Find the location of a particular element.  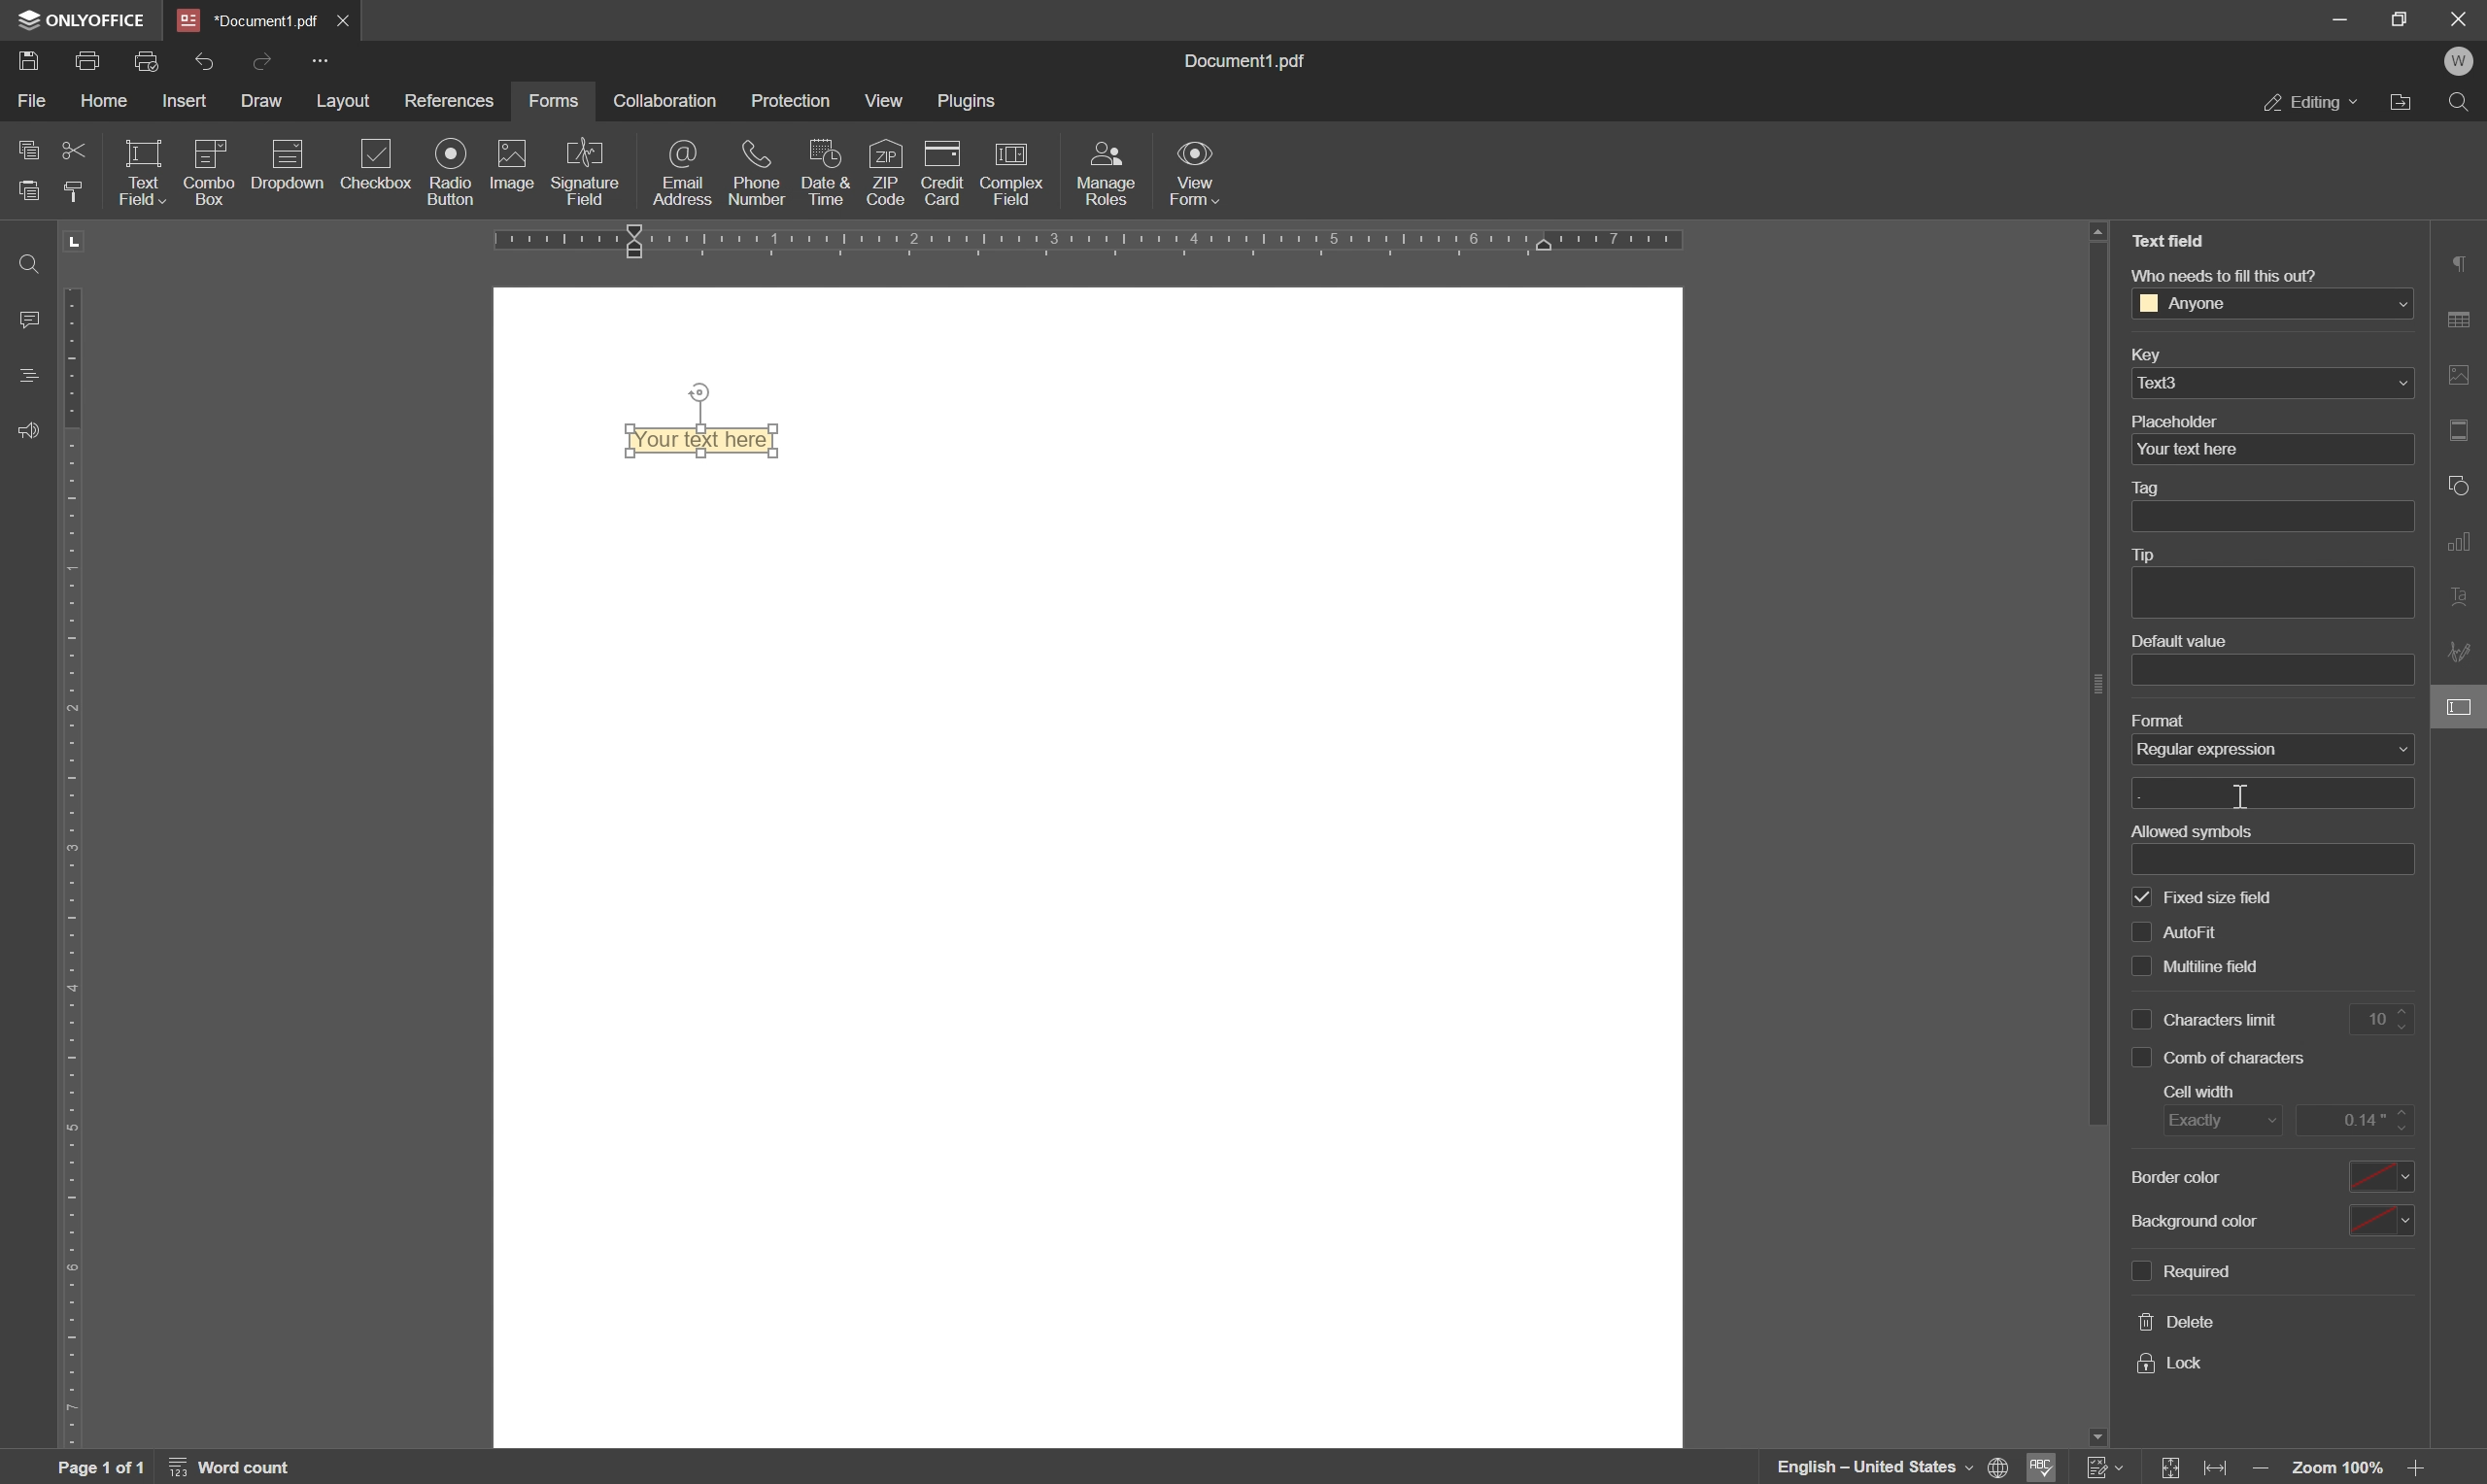

chart settings is located at coordinates (2464, 545).